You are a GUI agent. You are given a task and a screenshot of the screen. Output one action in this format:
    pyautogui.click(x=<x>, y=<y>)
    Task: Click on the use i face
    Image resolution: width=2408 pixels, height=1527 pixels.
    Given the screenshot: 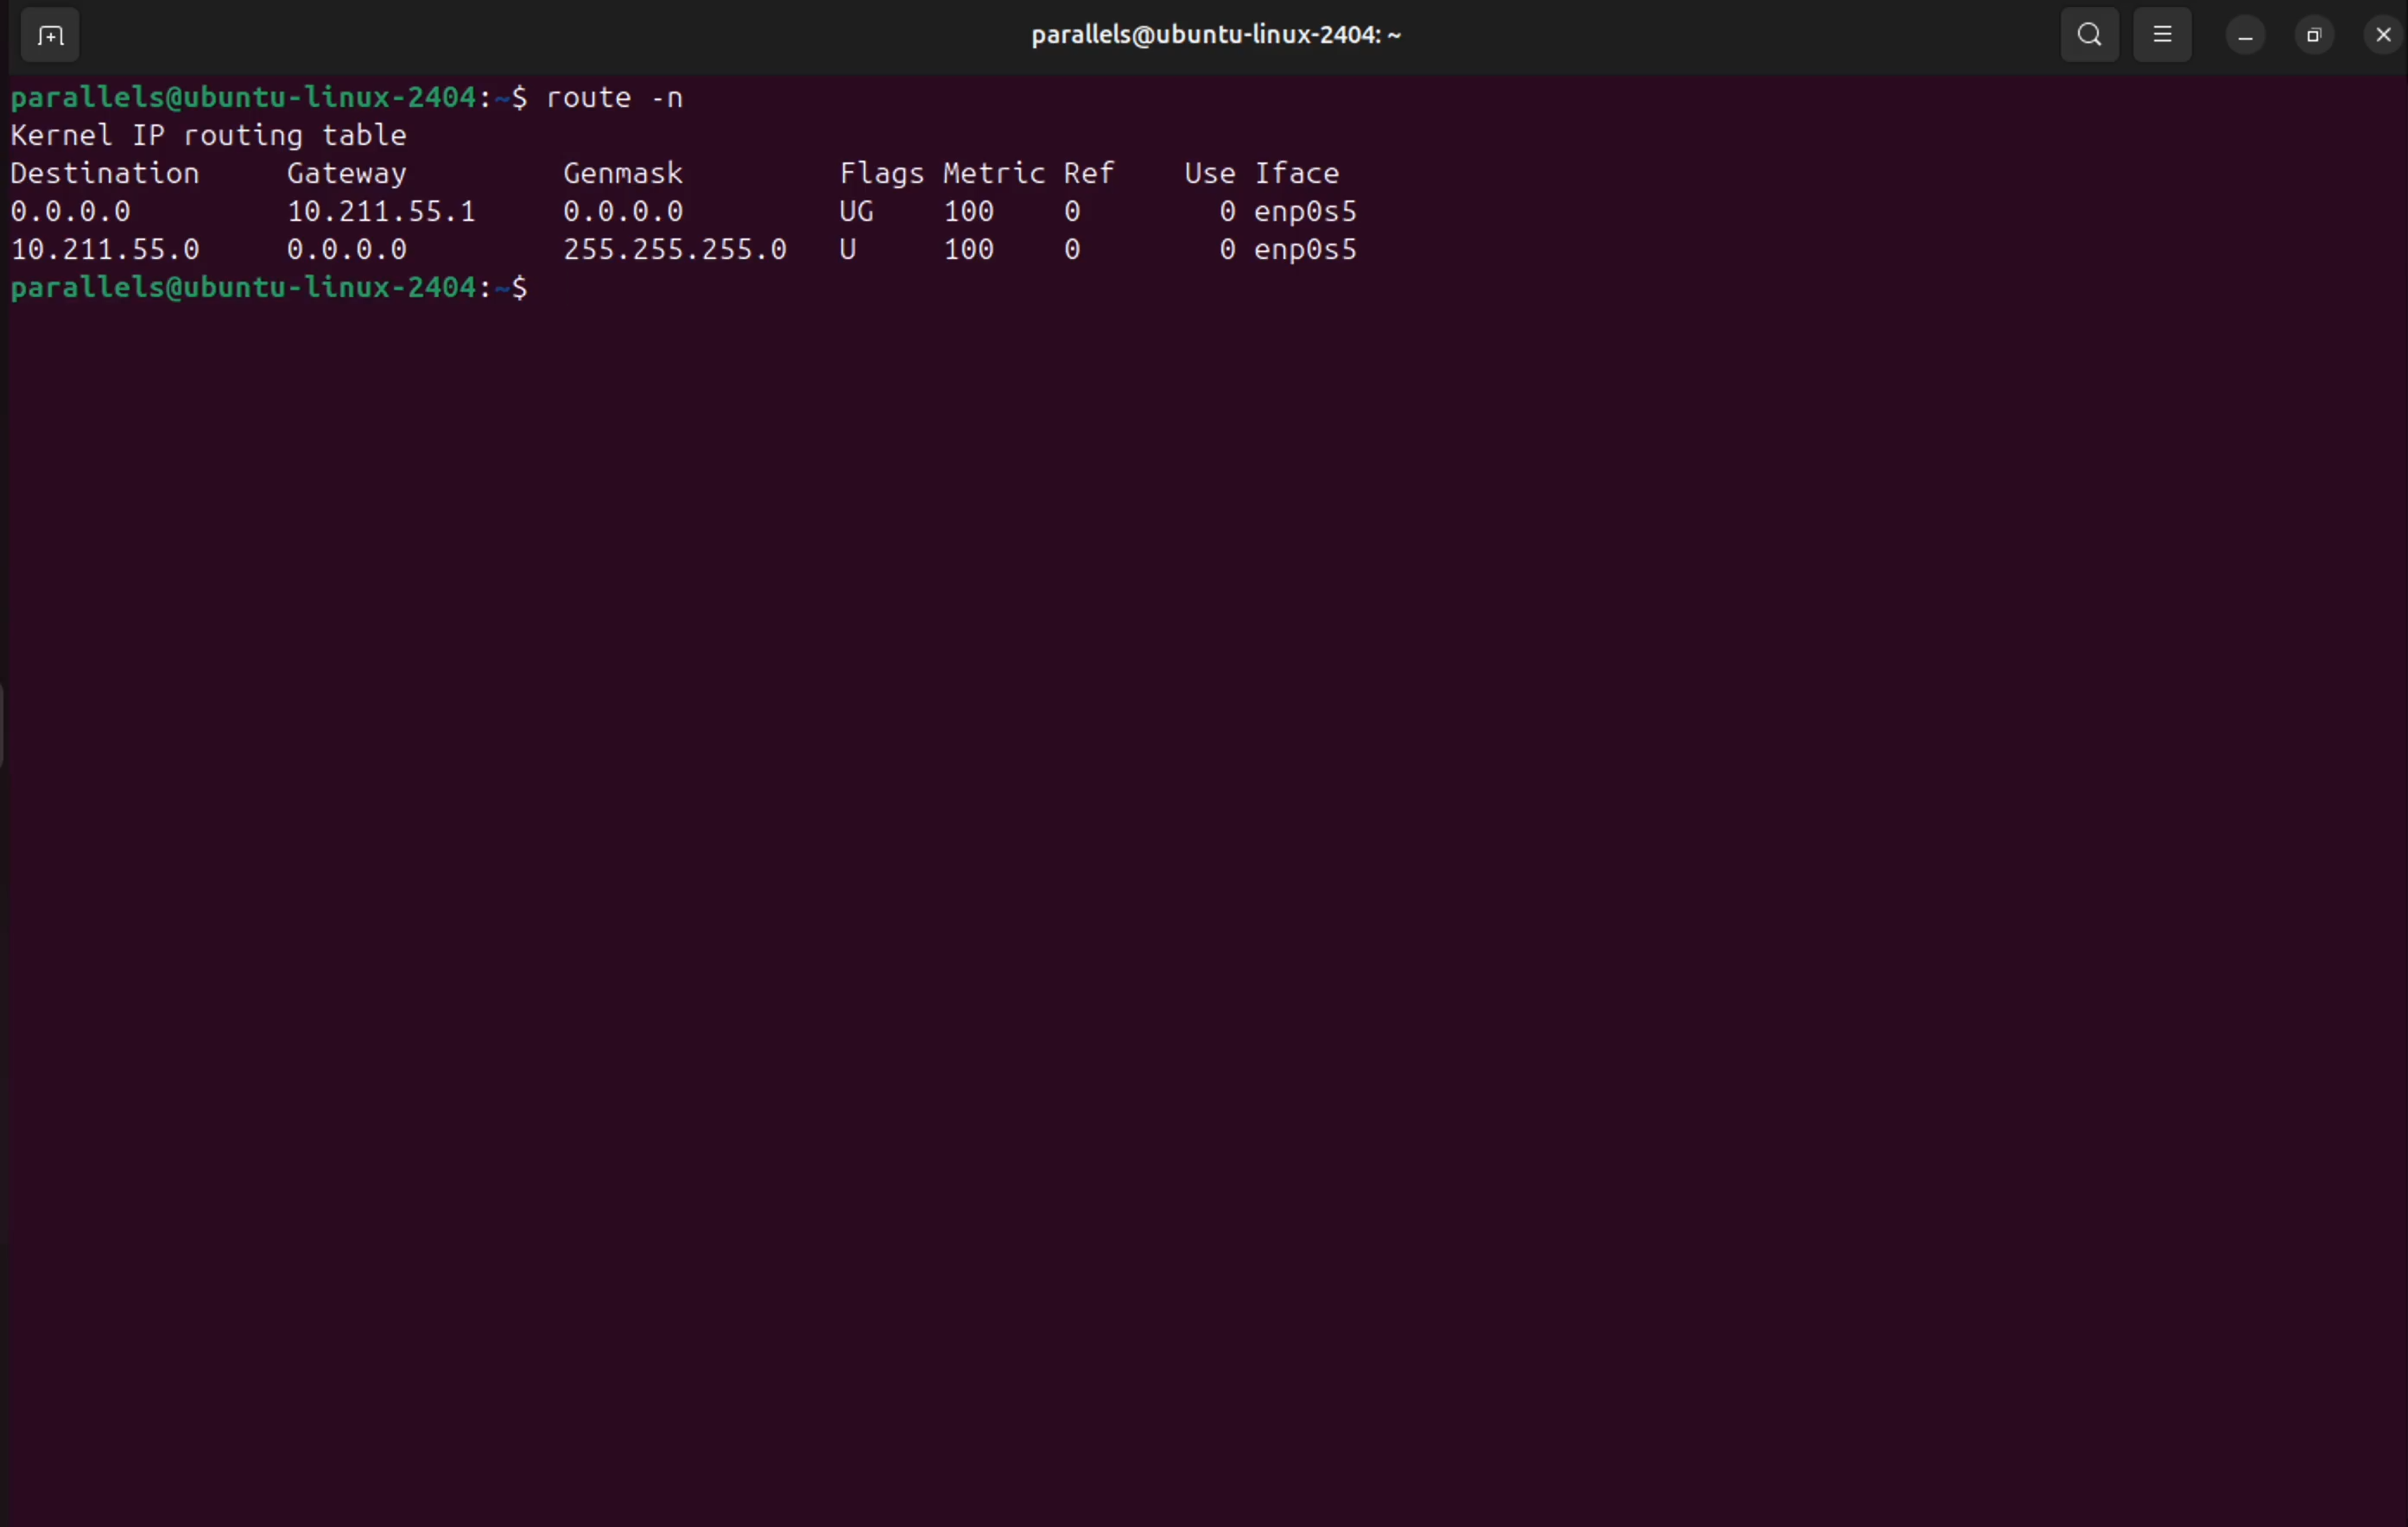 What is the action you would take?
    pyautogui.click(x=1275, y=171)
    